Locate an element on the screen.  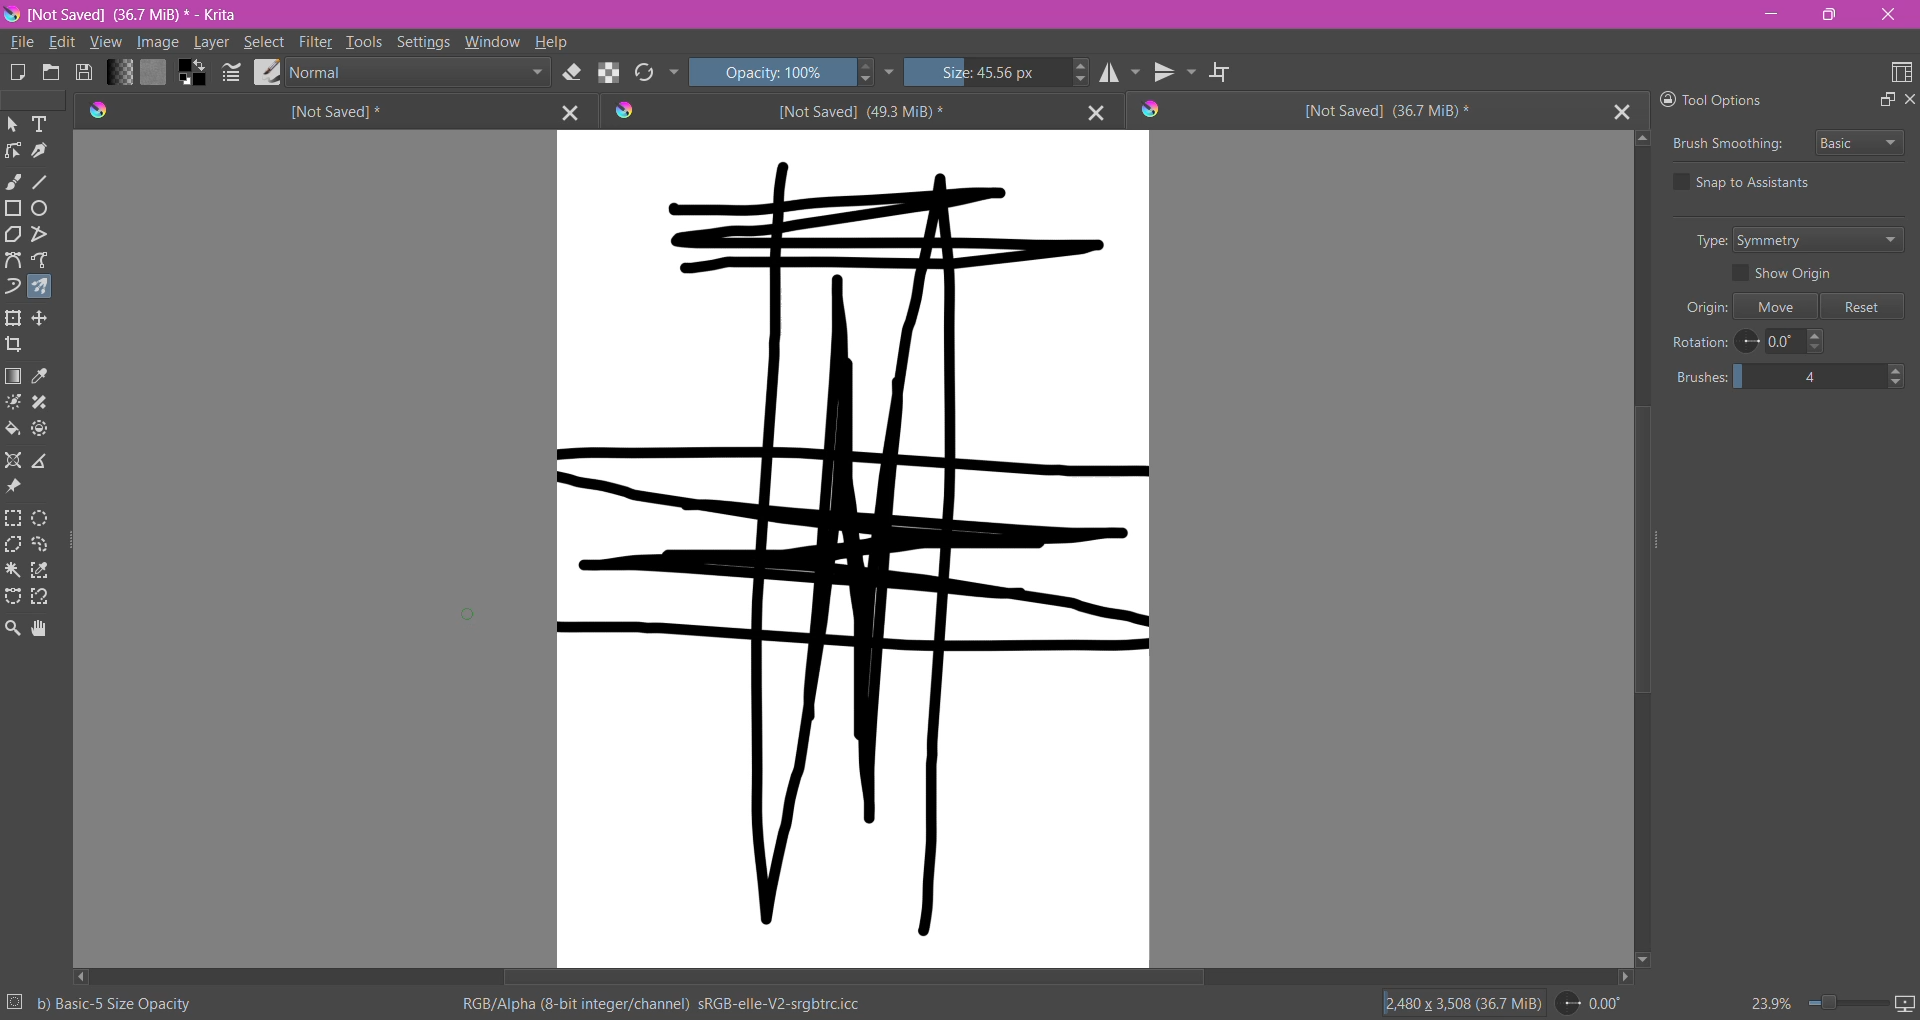
Edit is located at coordinates (61, 42).